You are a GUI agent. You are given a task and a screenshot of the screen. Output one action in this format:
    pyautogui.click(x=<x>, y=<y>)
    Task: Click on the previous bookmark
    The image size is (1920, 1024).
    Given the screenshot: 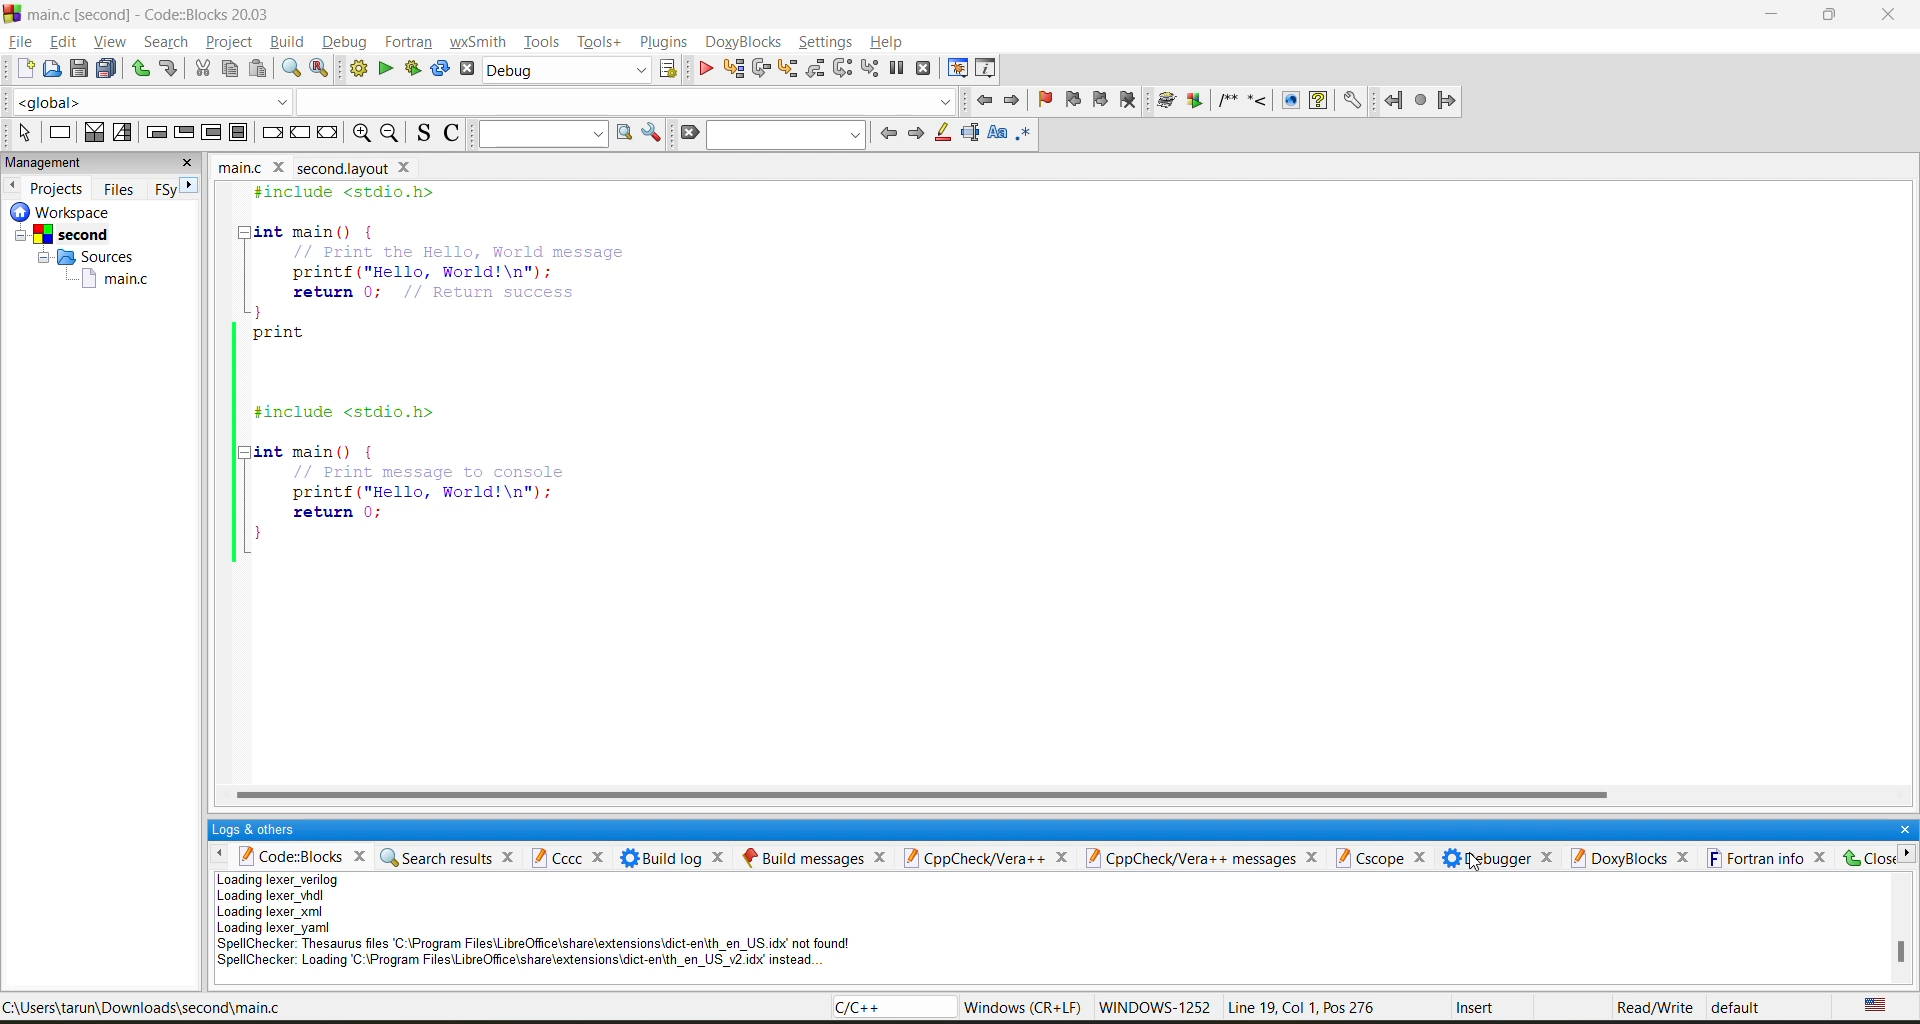 What is the action you would take?
    pyautogui.click(x=1075, y=98)
    